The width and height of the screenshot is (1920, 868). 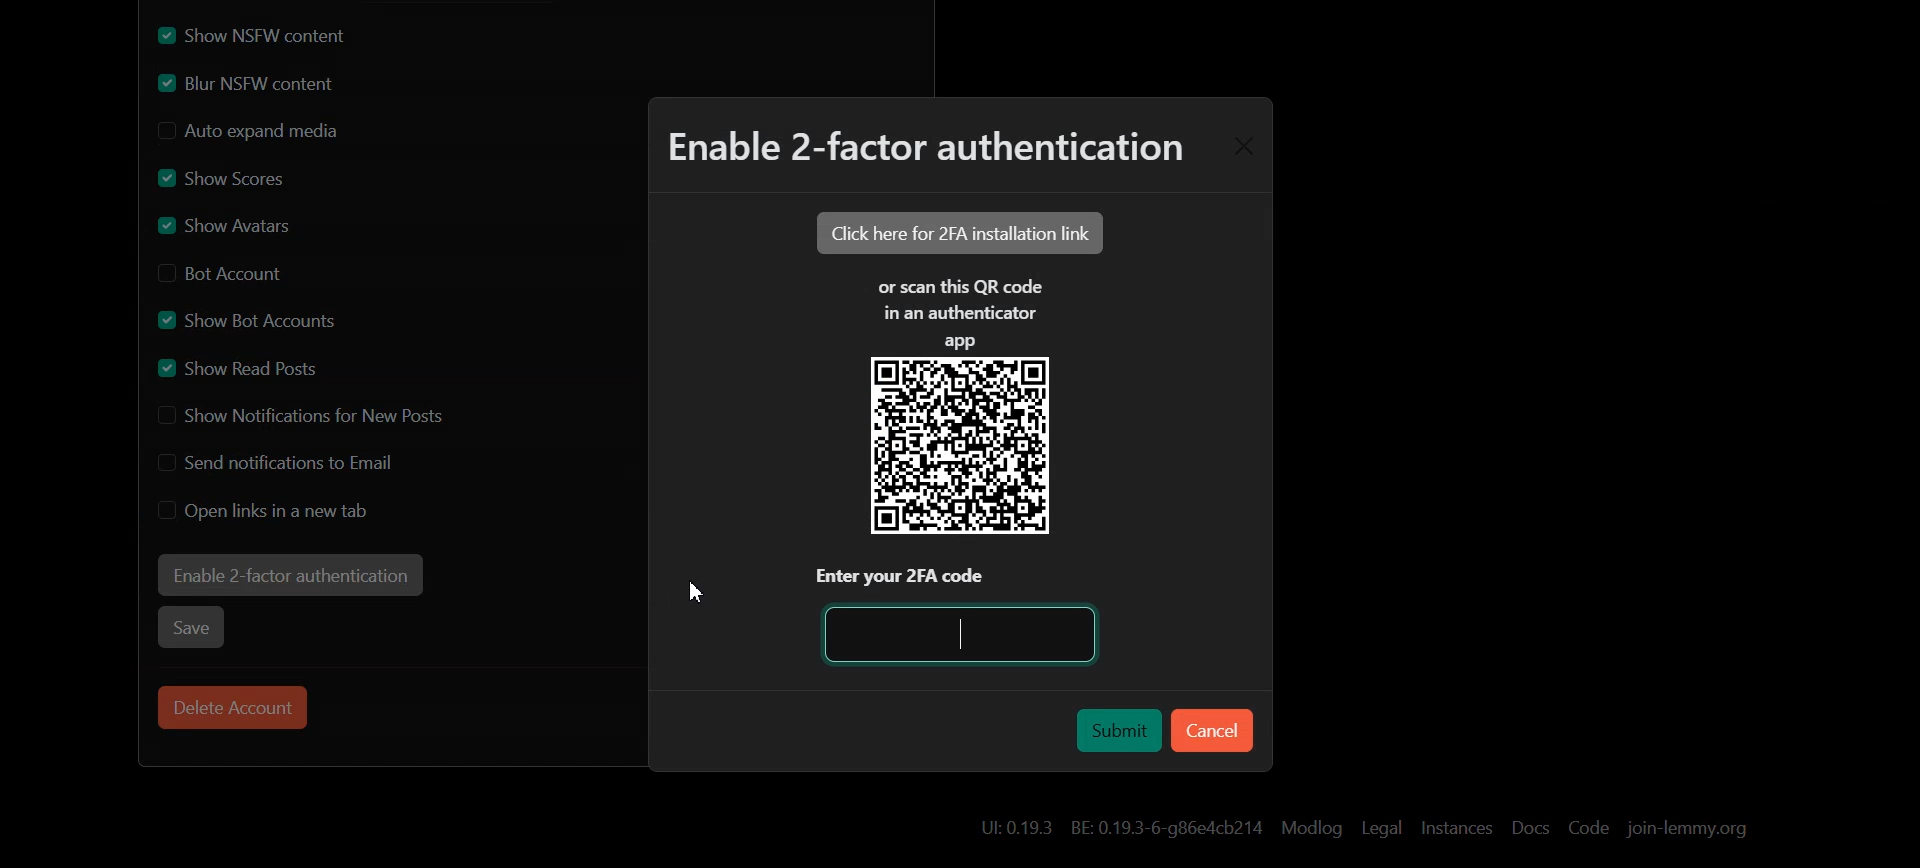 What do you see at coordinates (289, 575) in the screenshot?
I see `Enable 2-factor authentication` at bounding box center [289, 575].